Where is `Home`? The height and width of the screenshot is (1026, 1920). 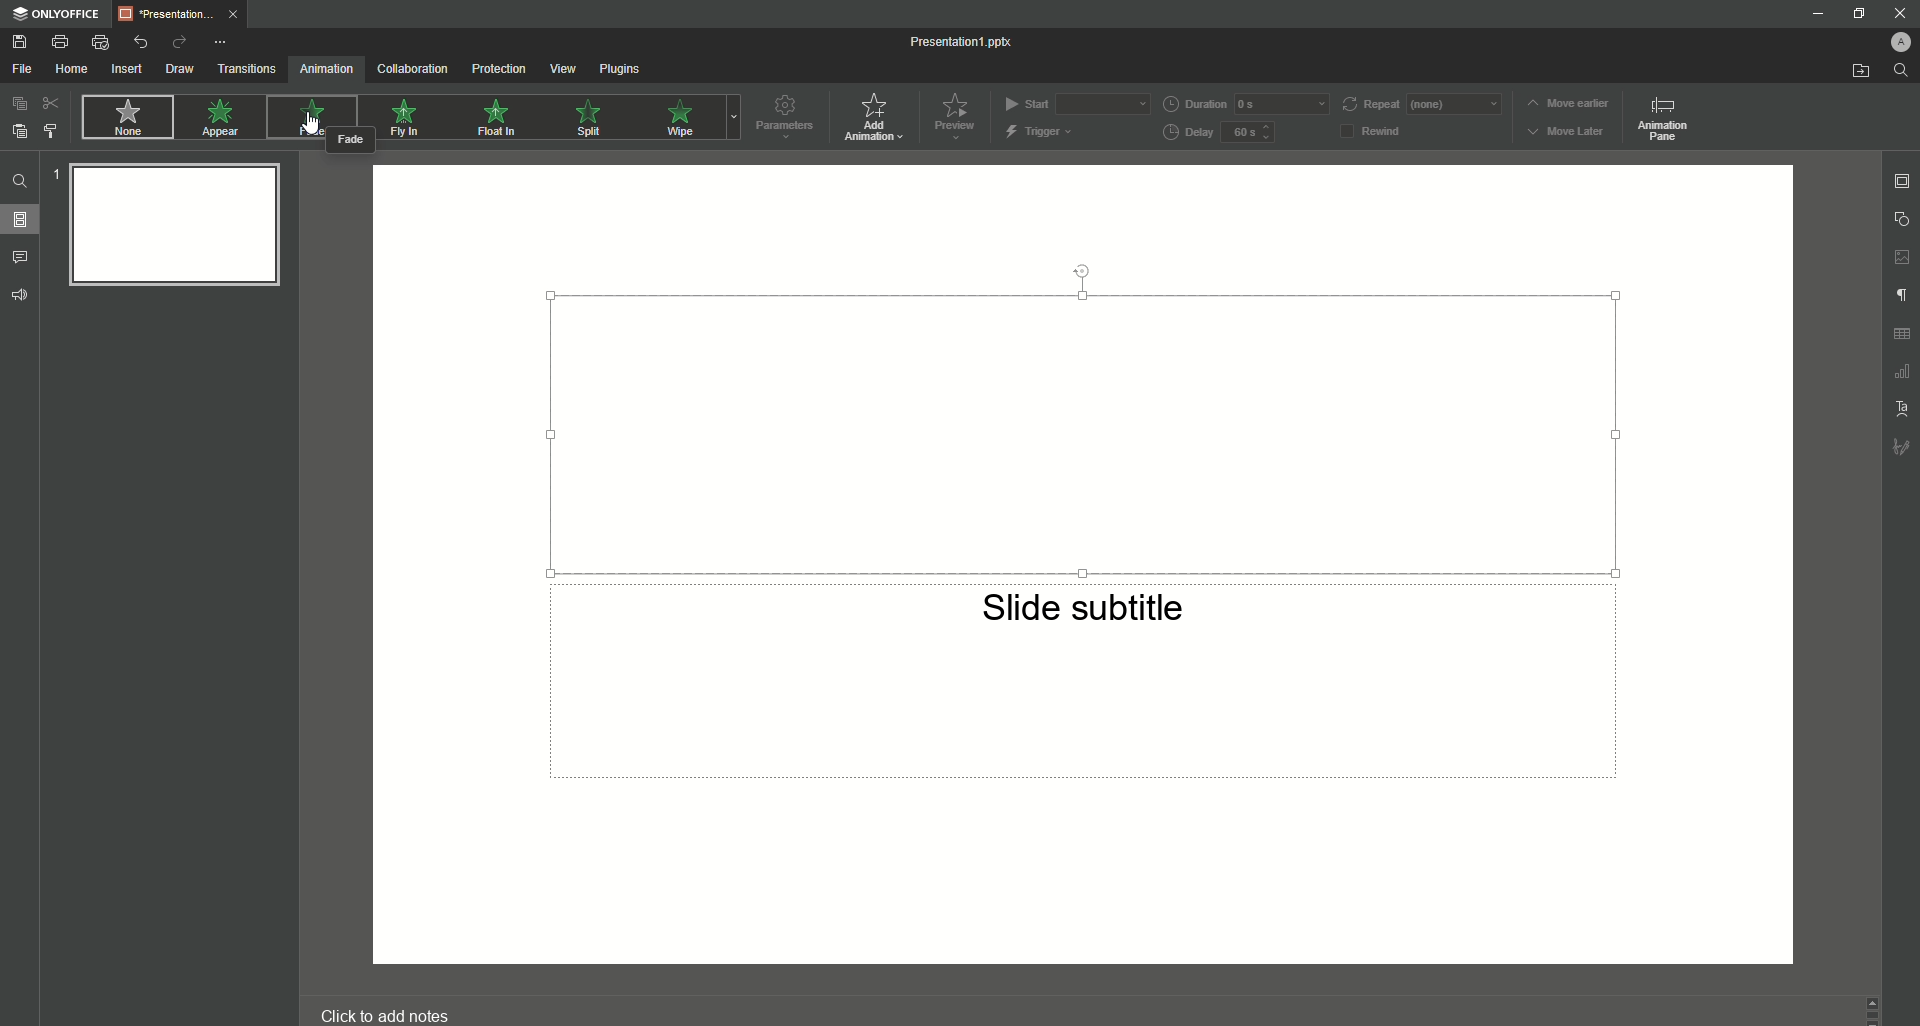
Home is located at coordinates (66, 69).